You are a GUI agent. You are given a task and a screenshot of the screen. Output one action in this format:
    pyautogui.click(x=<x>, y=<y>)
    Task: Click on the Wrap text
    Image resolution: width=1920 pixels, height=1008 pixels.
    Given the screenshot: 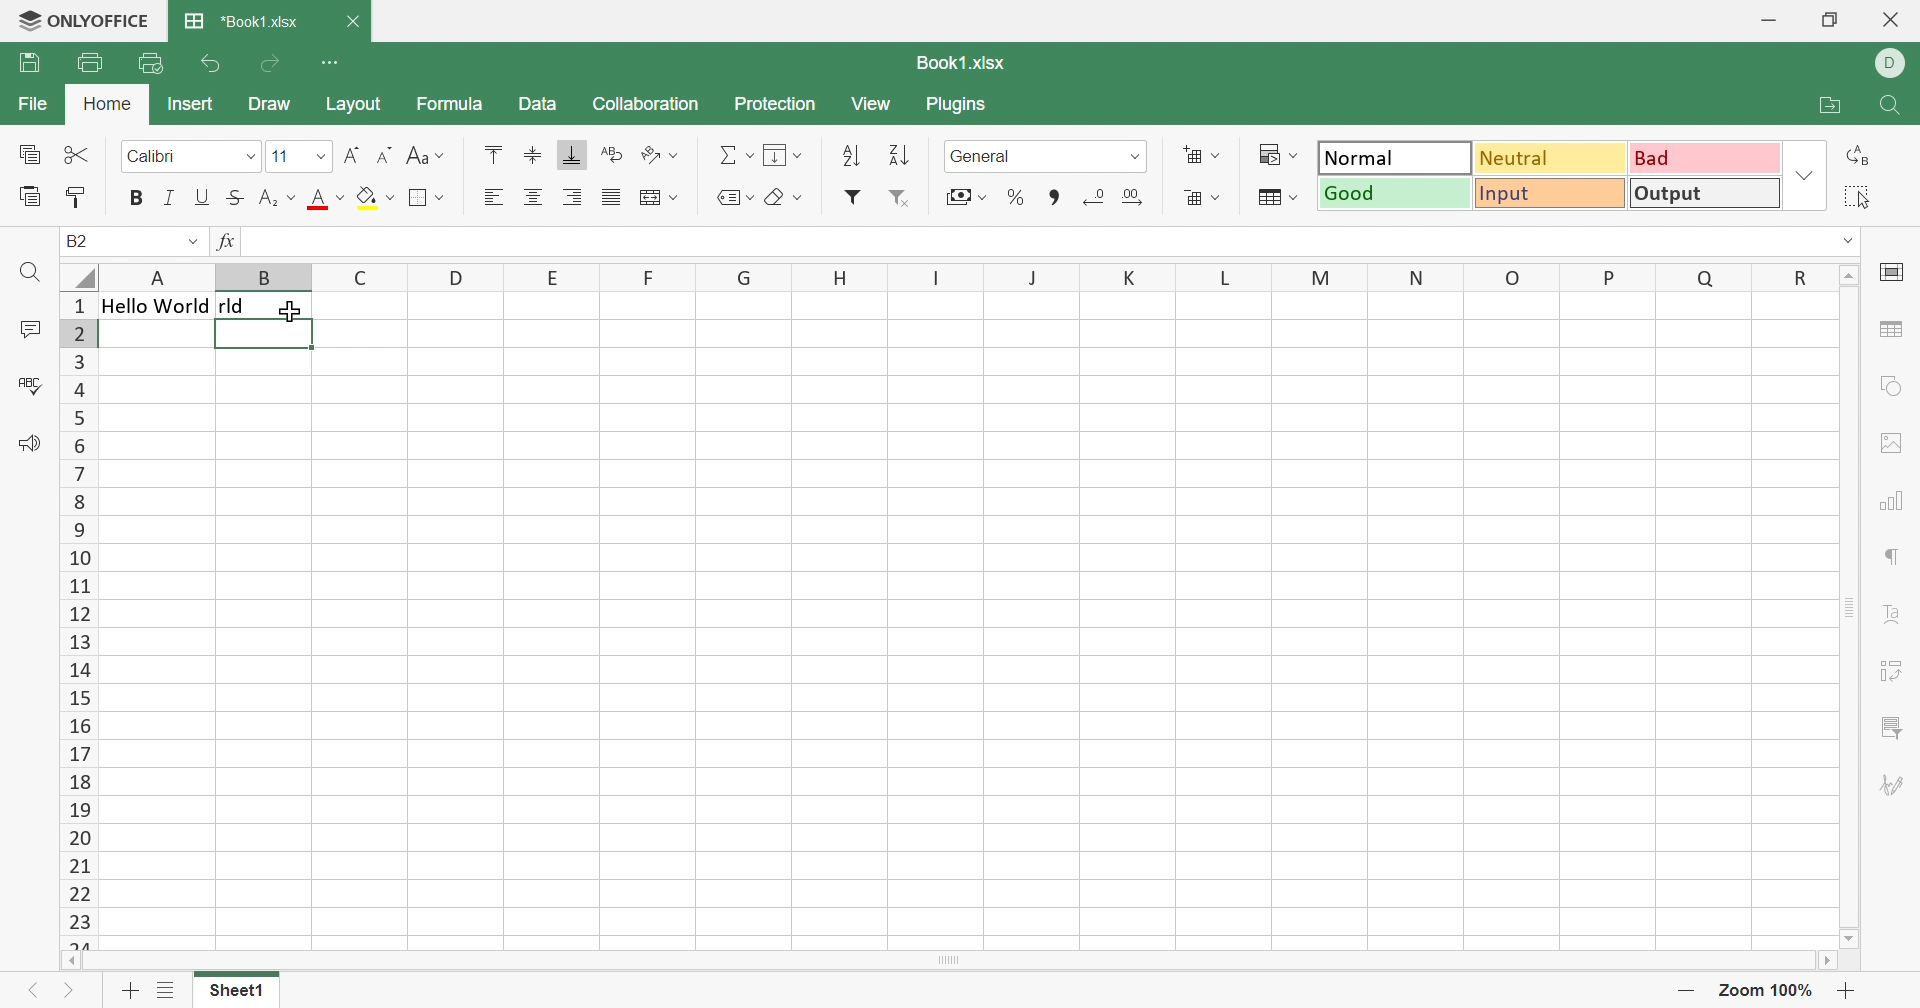 What is the action you would take?
    pyautogui.click(x=658, y=198)
    